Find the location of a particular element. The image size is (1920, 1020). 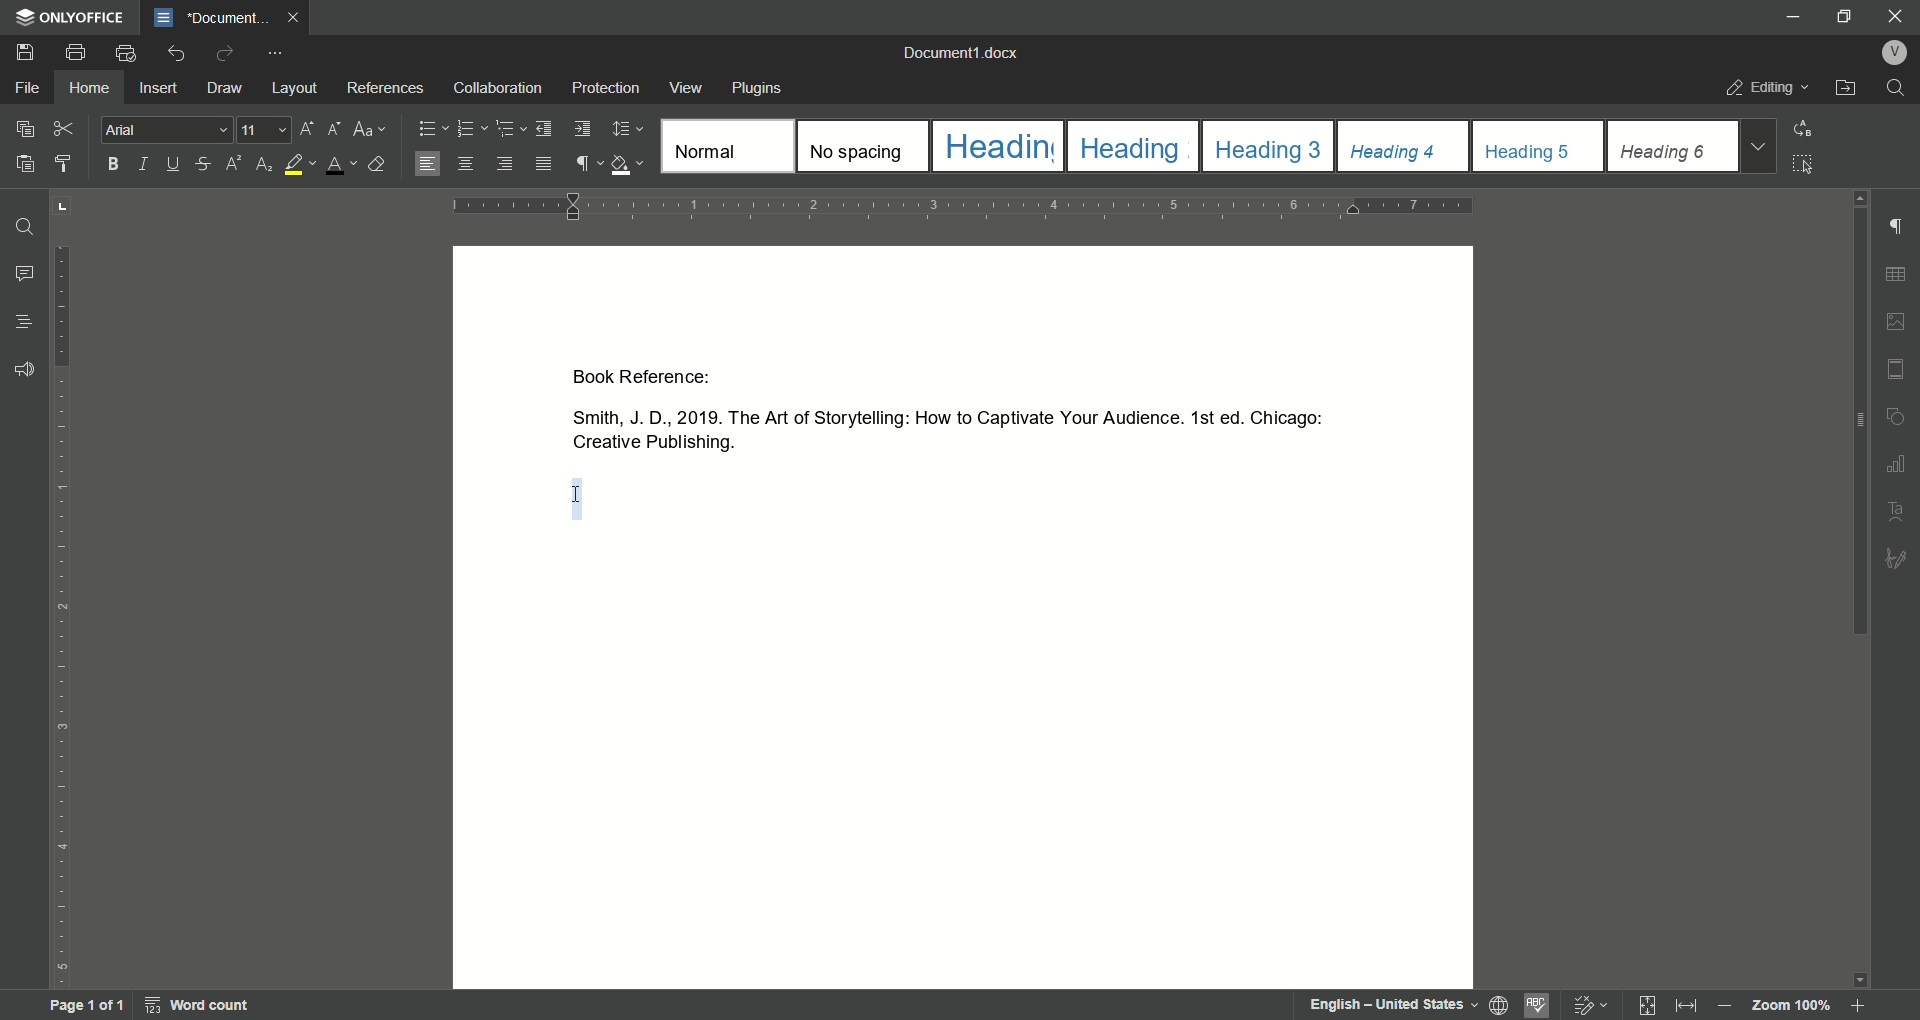

clear style is located at coordinates (380, 164).